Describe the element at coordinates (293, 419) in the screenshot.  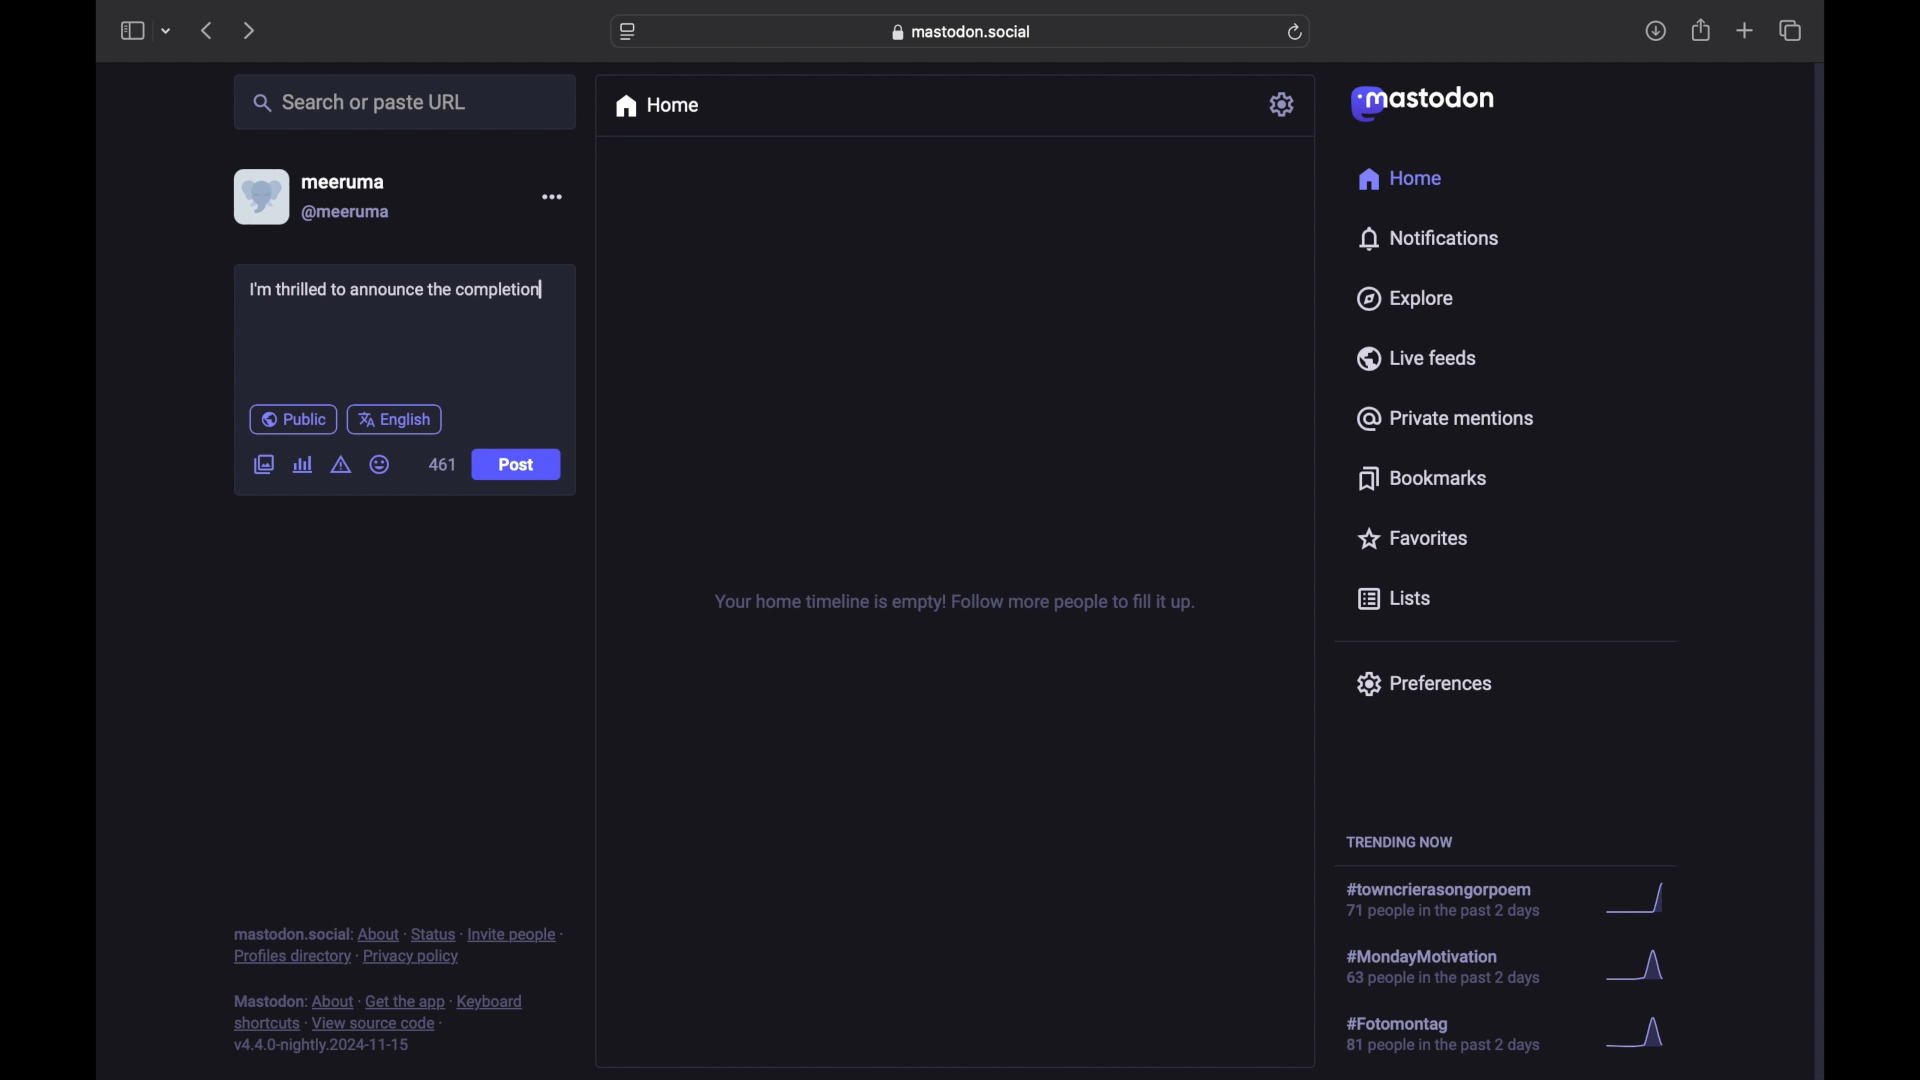
I see `public` at that location.